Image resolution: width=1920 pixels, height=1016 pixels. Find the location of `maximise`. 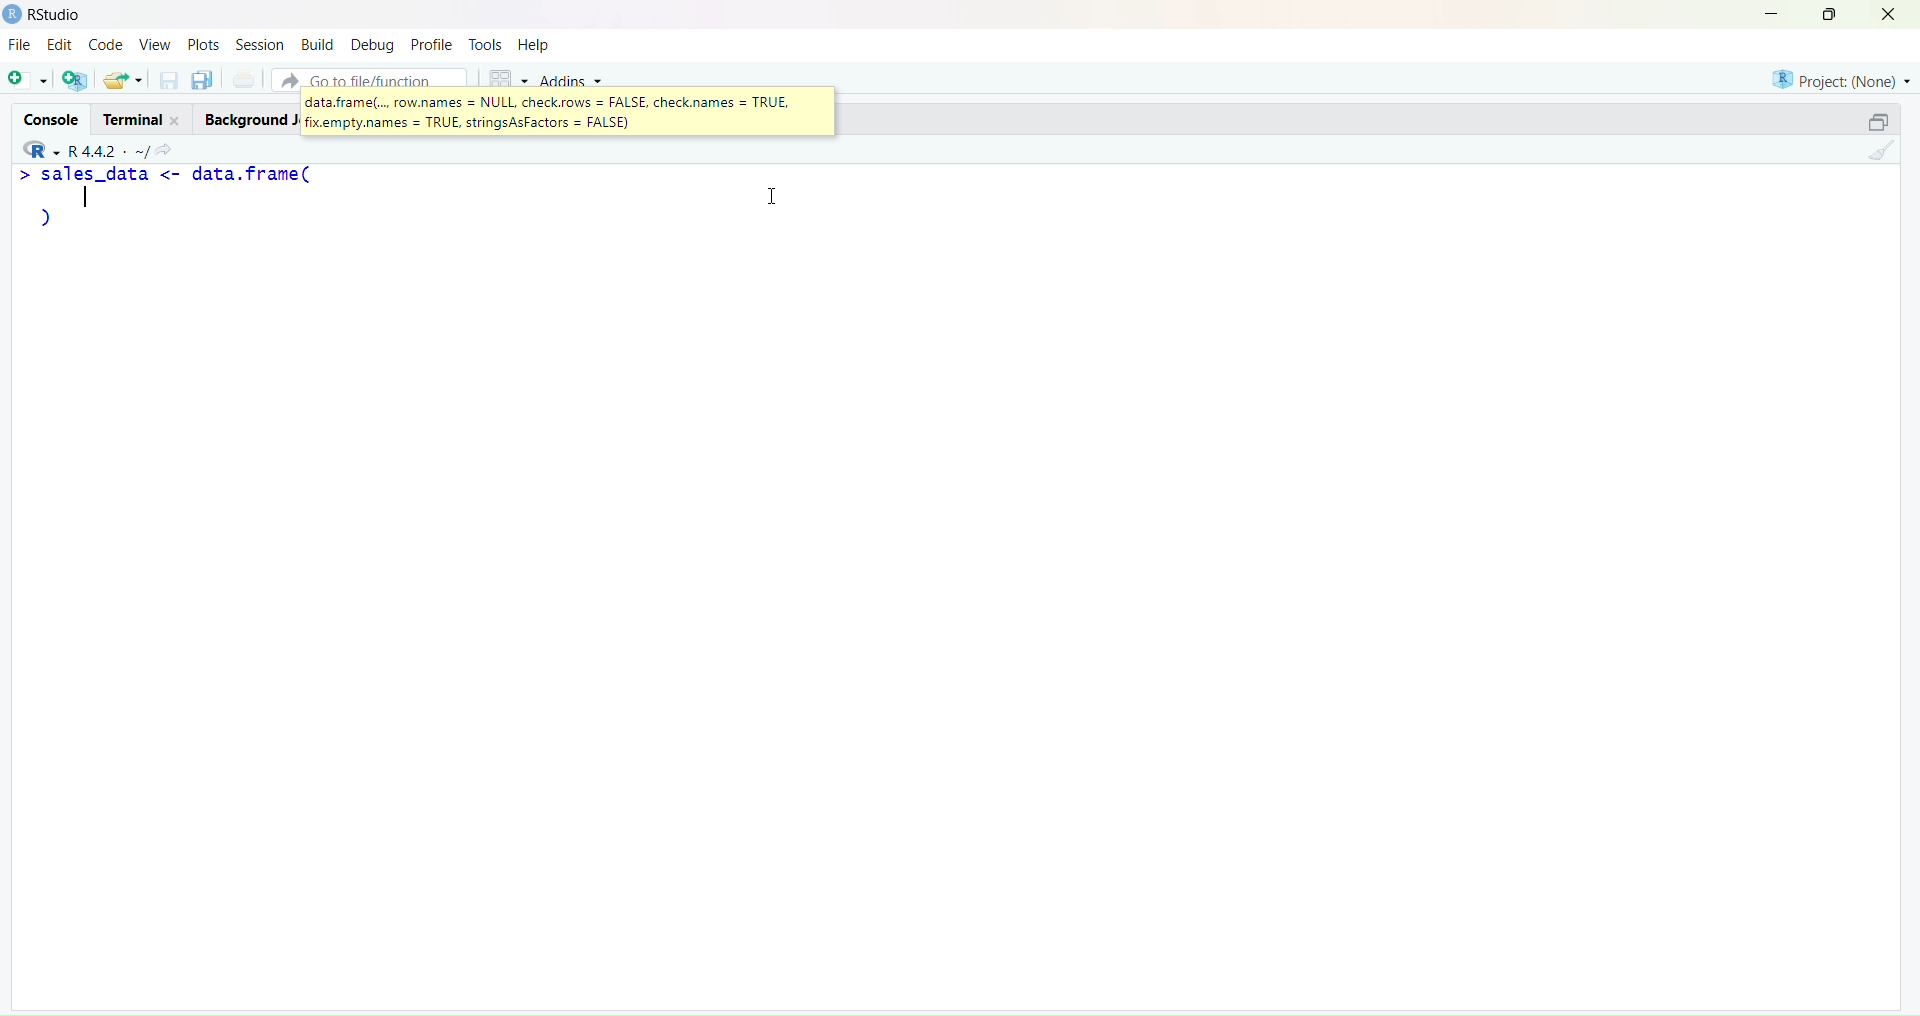

maximise is located at coordinates (1868, 120).